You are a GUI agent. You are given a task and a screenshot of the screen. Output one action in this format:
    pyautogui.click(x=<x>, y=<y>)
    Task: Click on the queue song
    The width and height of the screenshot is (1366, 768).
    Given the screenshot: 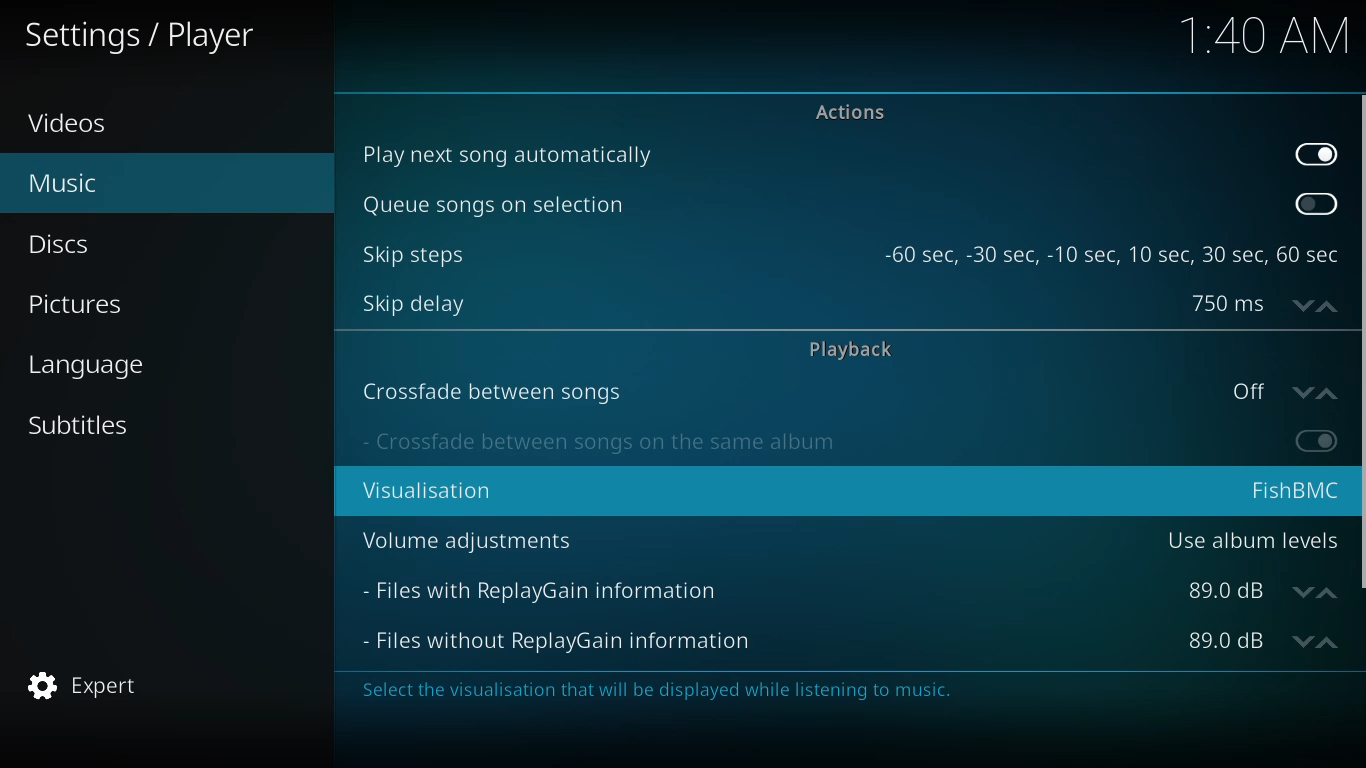 What is the action you would take?
    pyautogui.click(x=491, y=205)
    